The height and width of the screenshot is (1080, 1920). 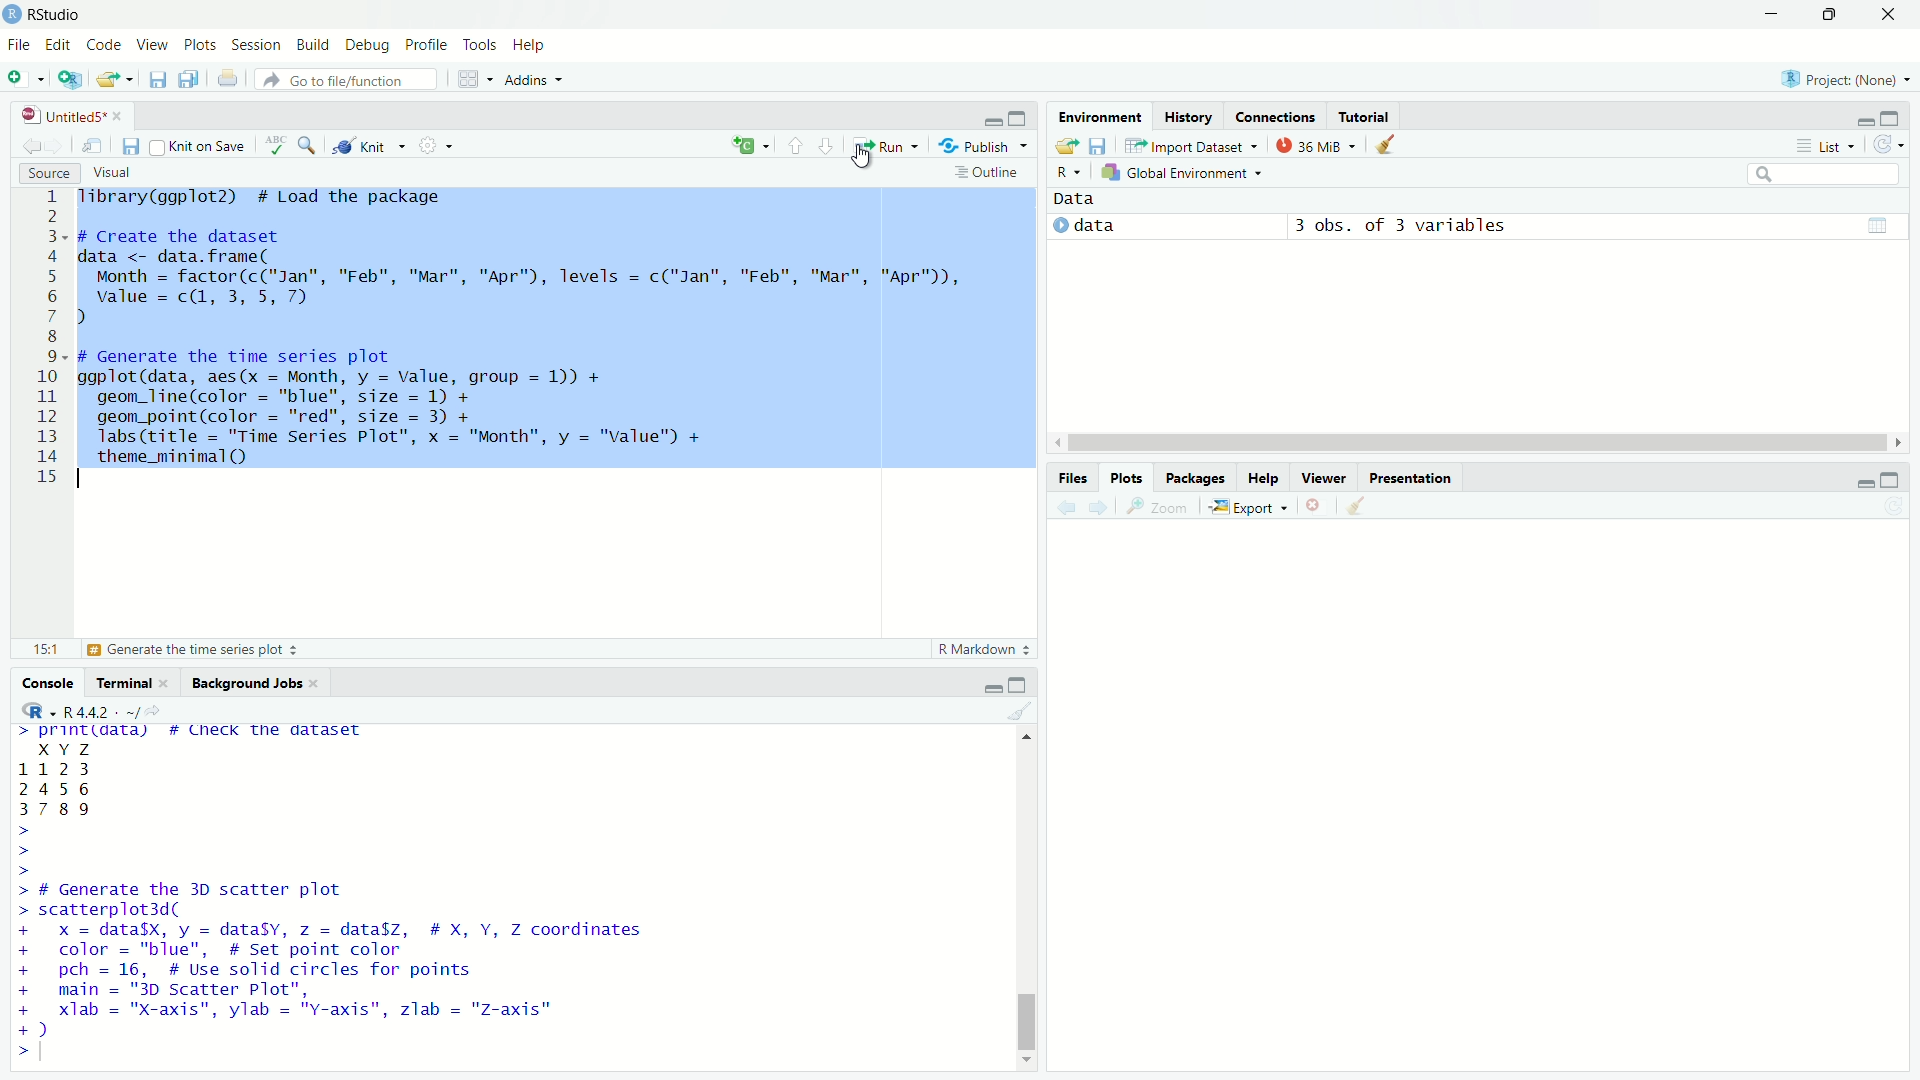 What do you see at coordinates (1900, 116) in the screenshot?
I see `maximize` at bounding box center [1900, 116].